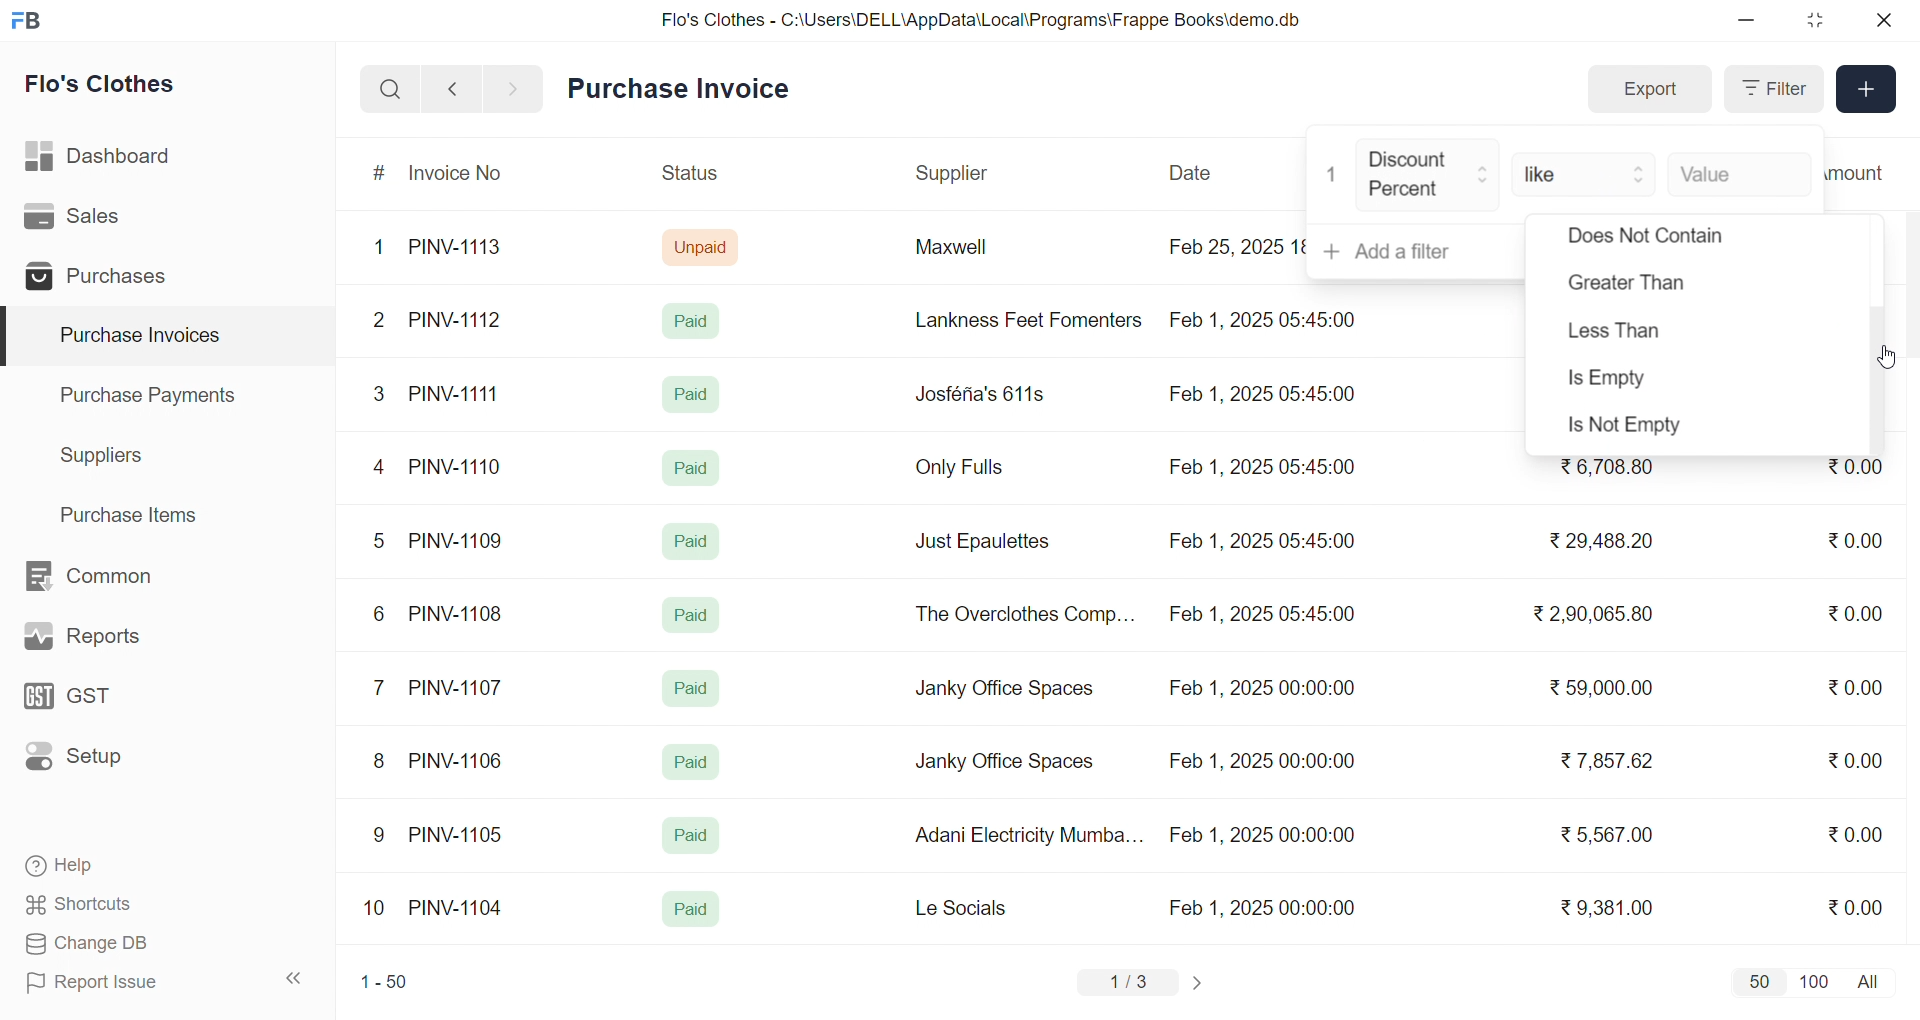 This screenshot has height=1020, width=1920. Describe the element at coordinates (1855, 906) in the screenshot. I see `₹0.00` at that location.